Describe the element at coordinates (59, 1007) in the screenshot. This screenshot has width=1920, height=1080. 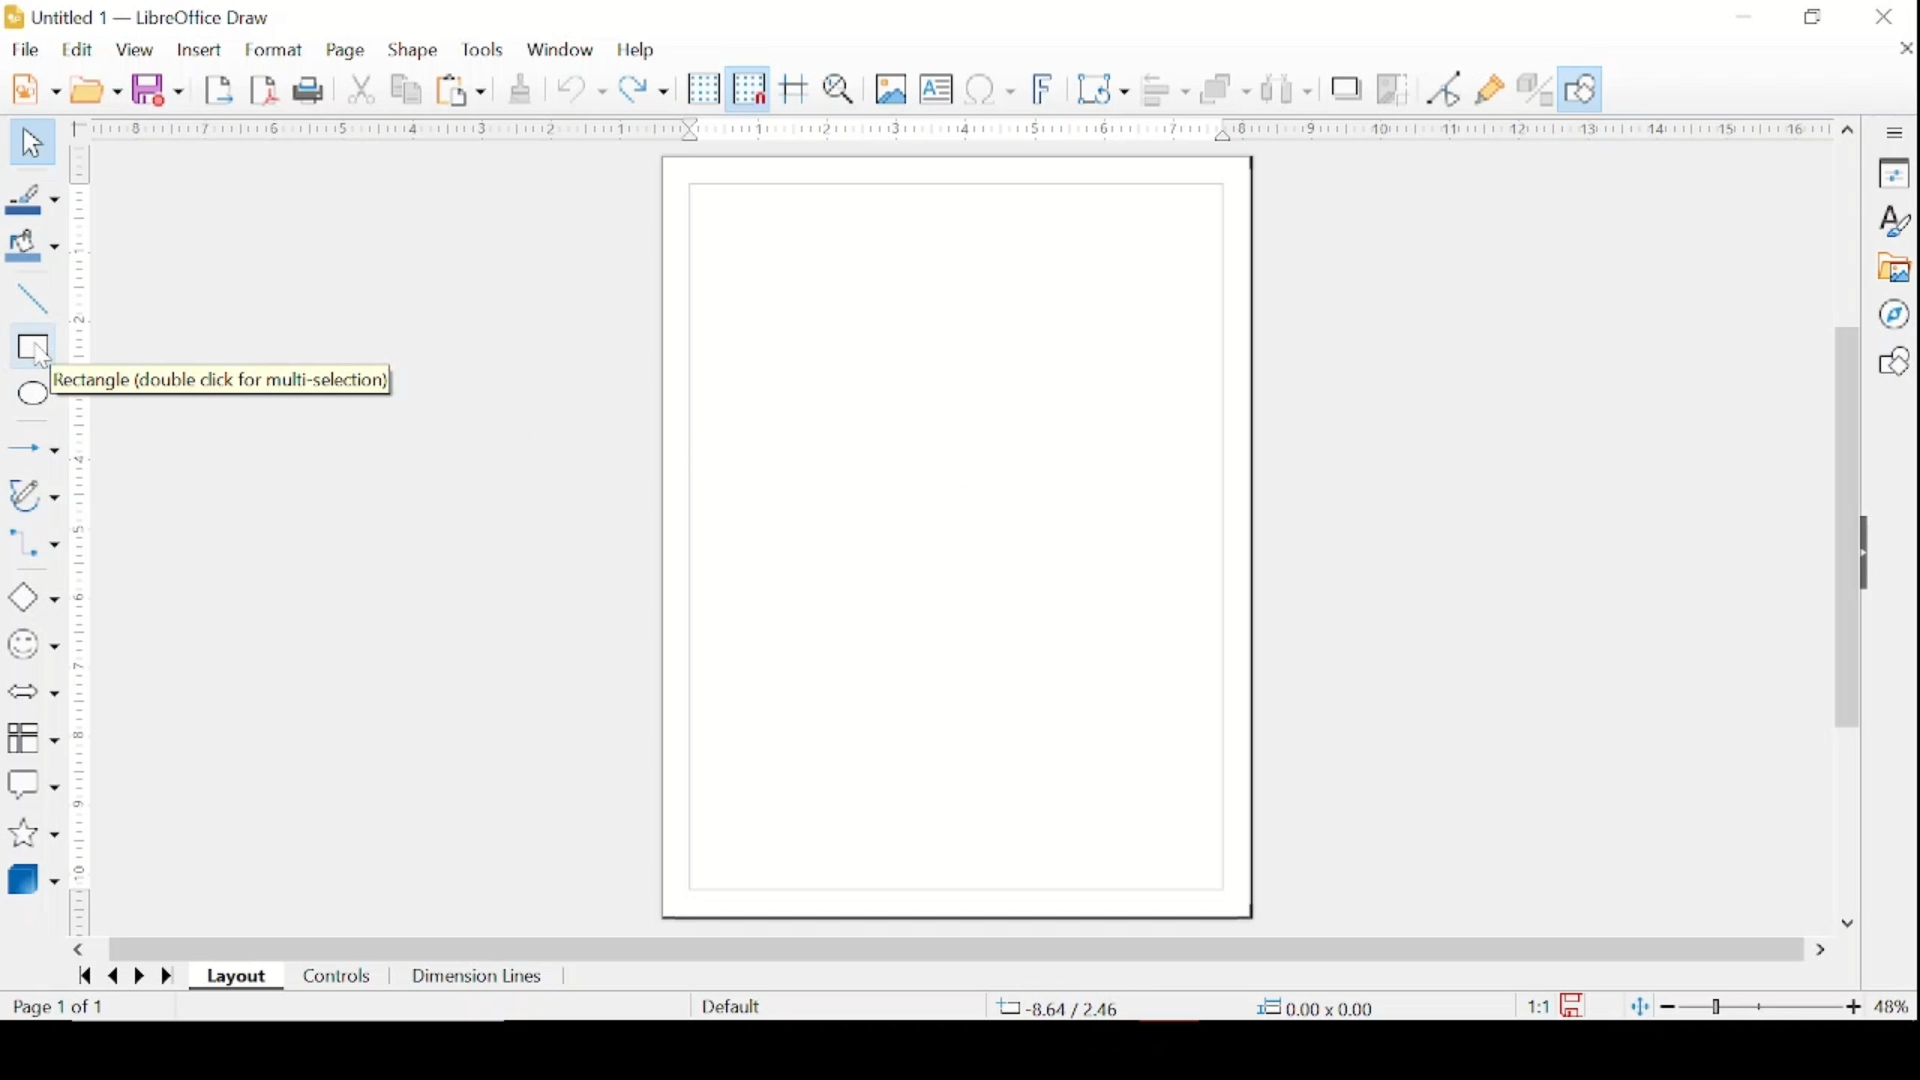
I see `page 1 of 1` at that location.